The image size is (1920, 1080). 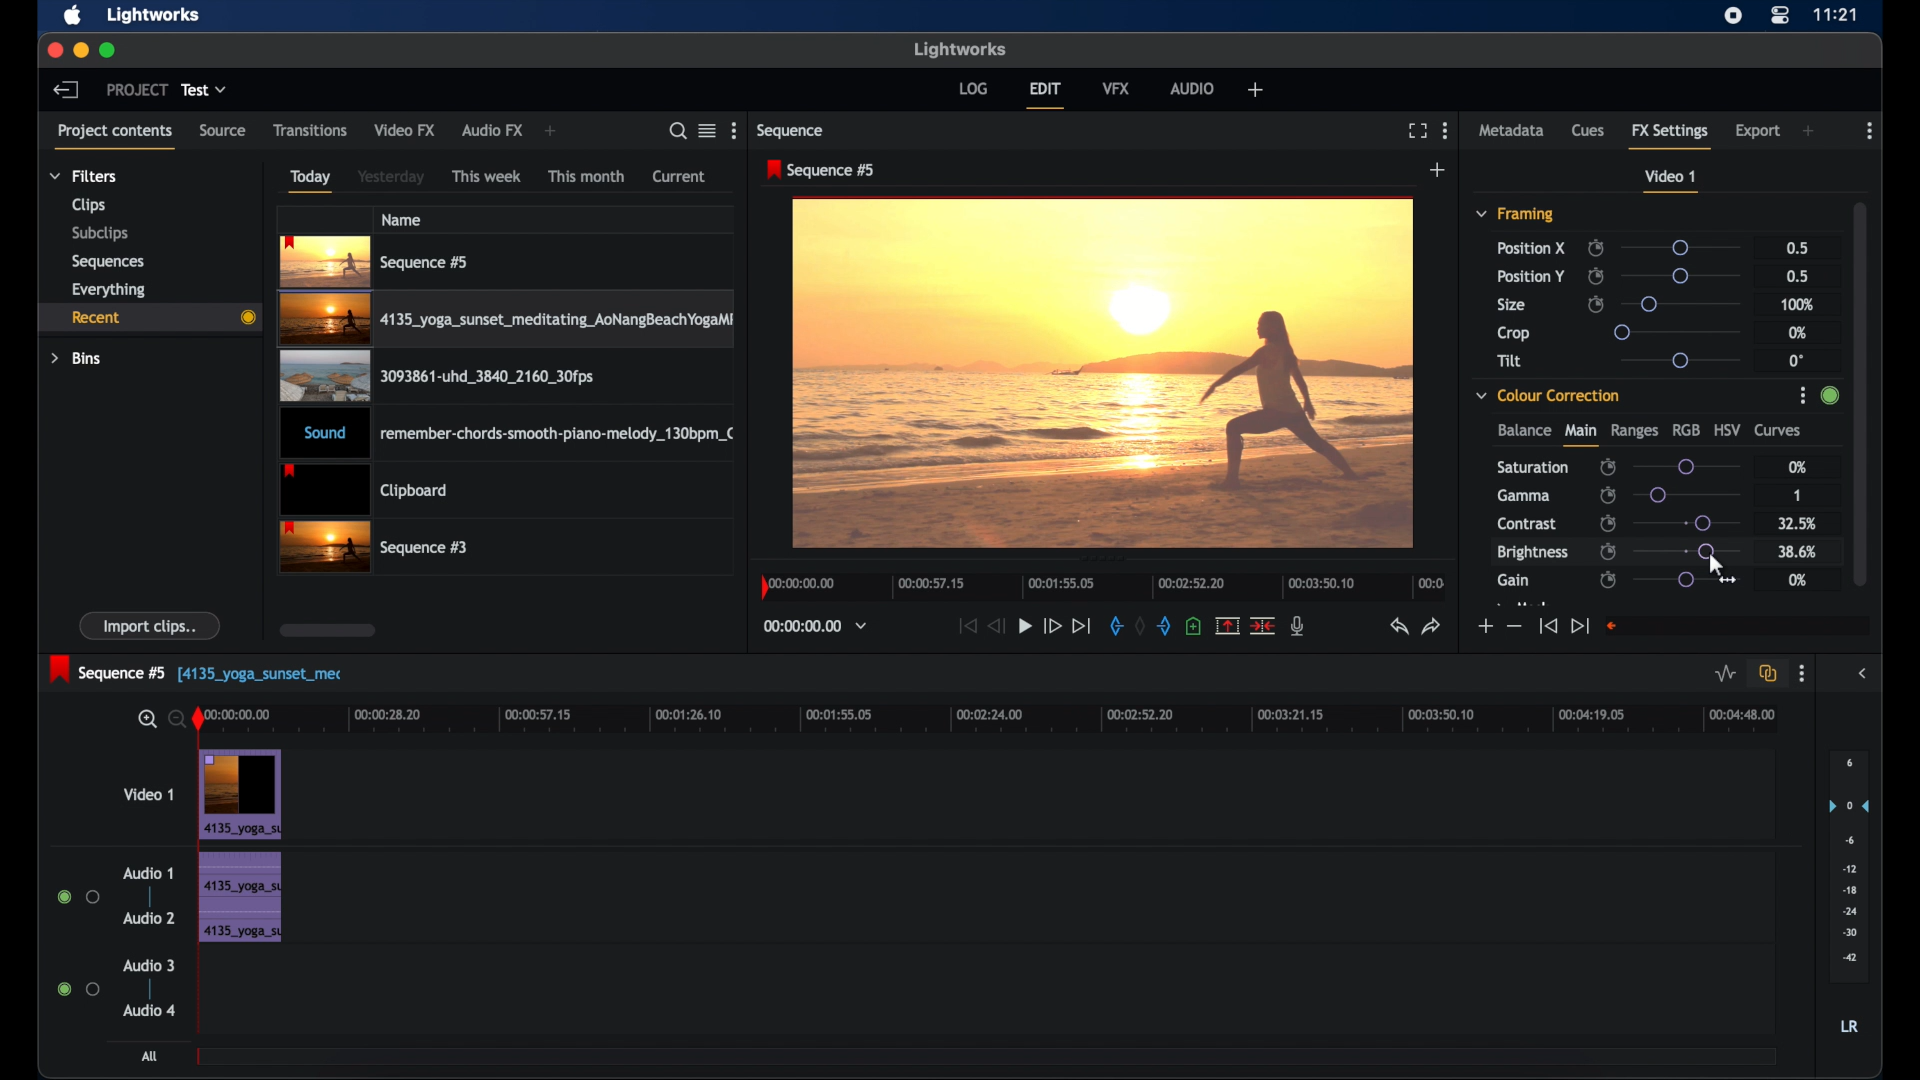 I want to click on toggle list or tile view, so click(x=707, y=130).